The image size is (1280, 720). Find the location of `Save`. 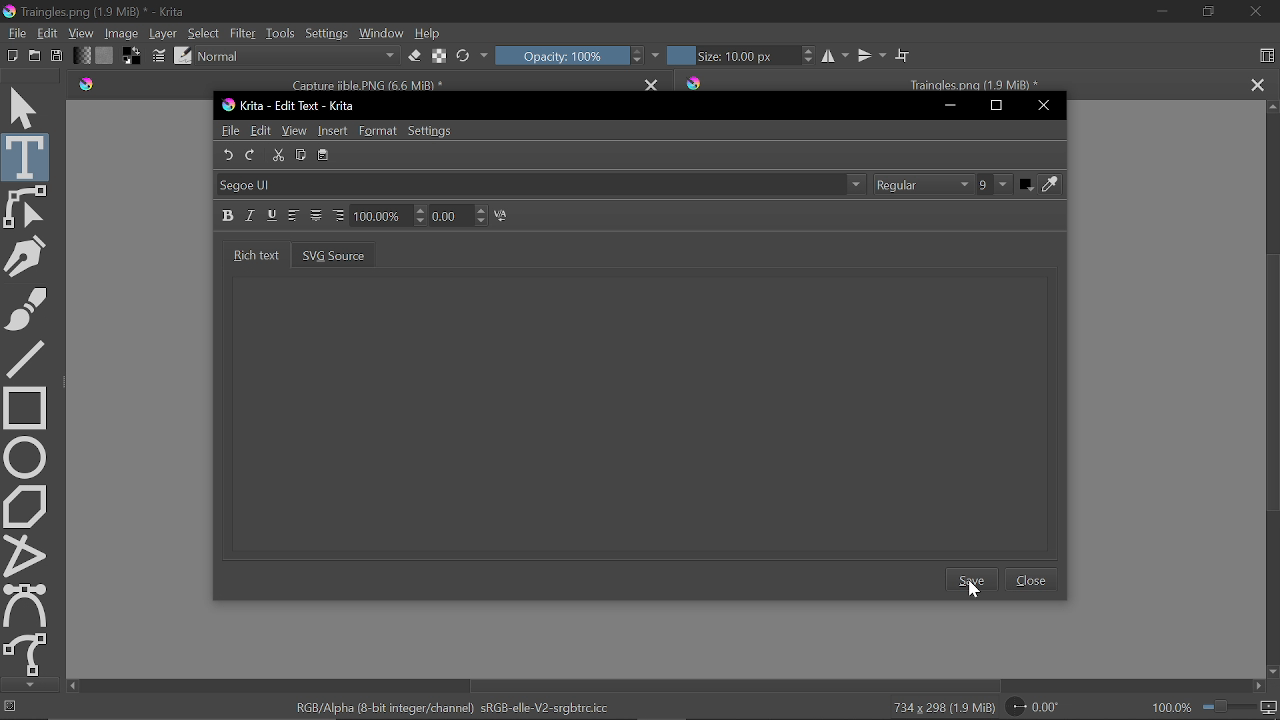

Save is located at coordinates (57, 54).